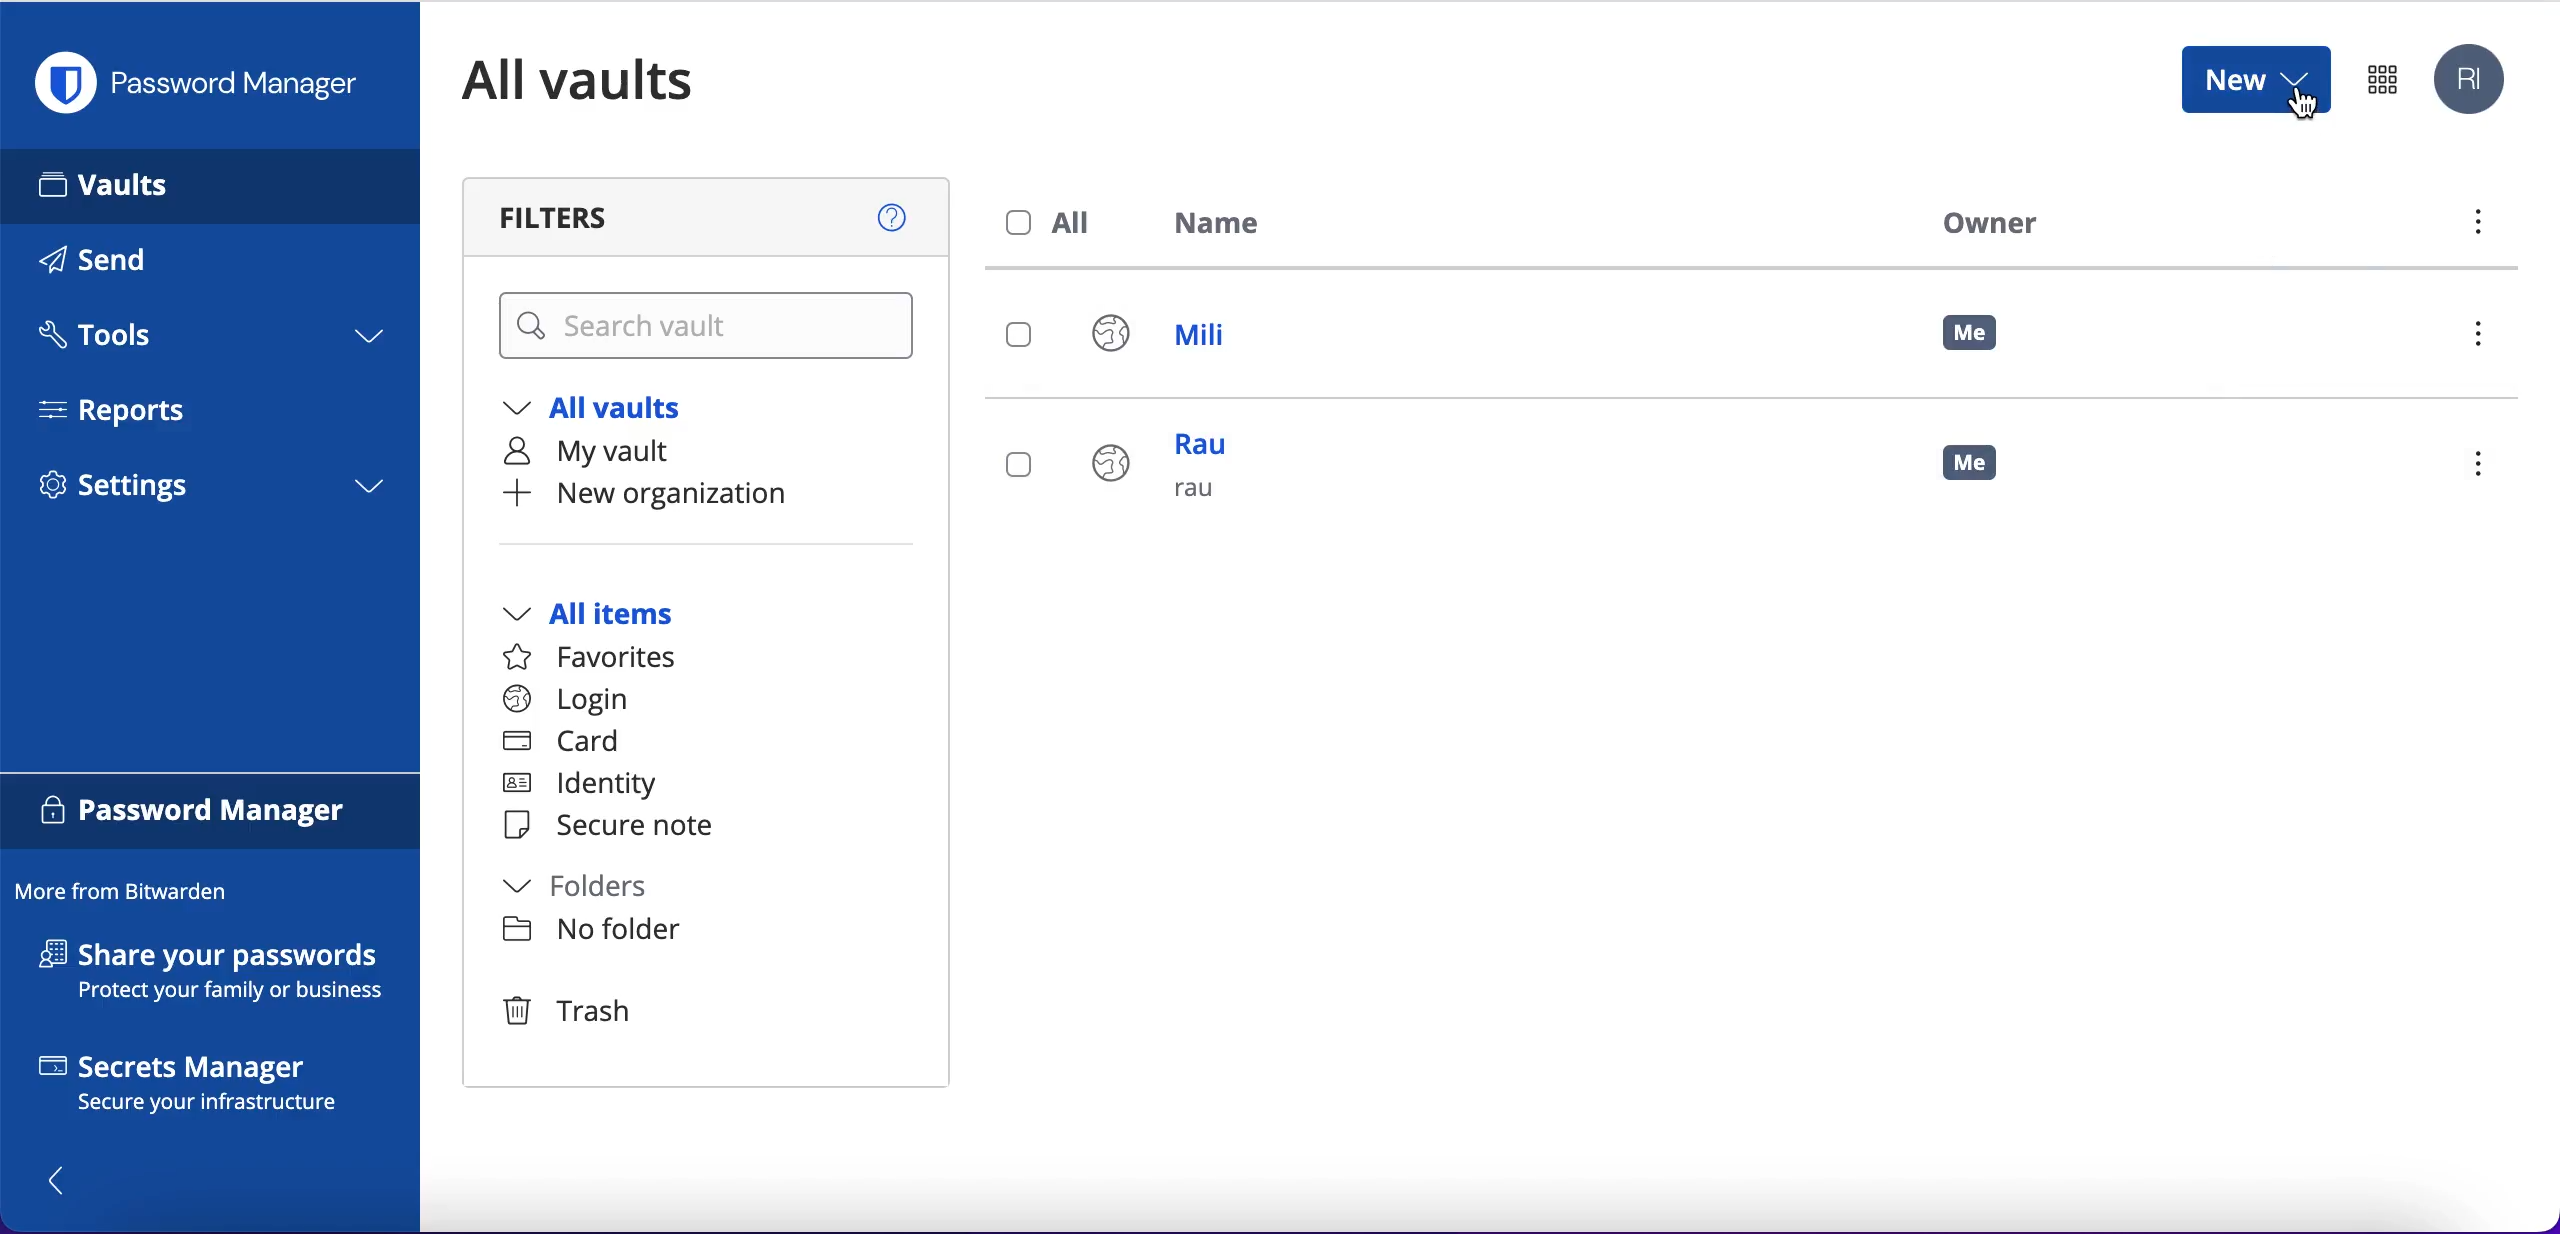  Describe the element at coordinates (608, 453) in the screenshot. I see `my vault` at that location.